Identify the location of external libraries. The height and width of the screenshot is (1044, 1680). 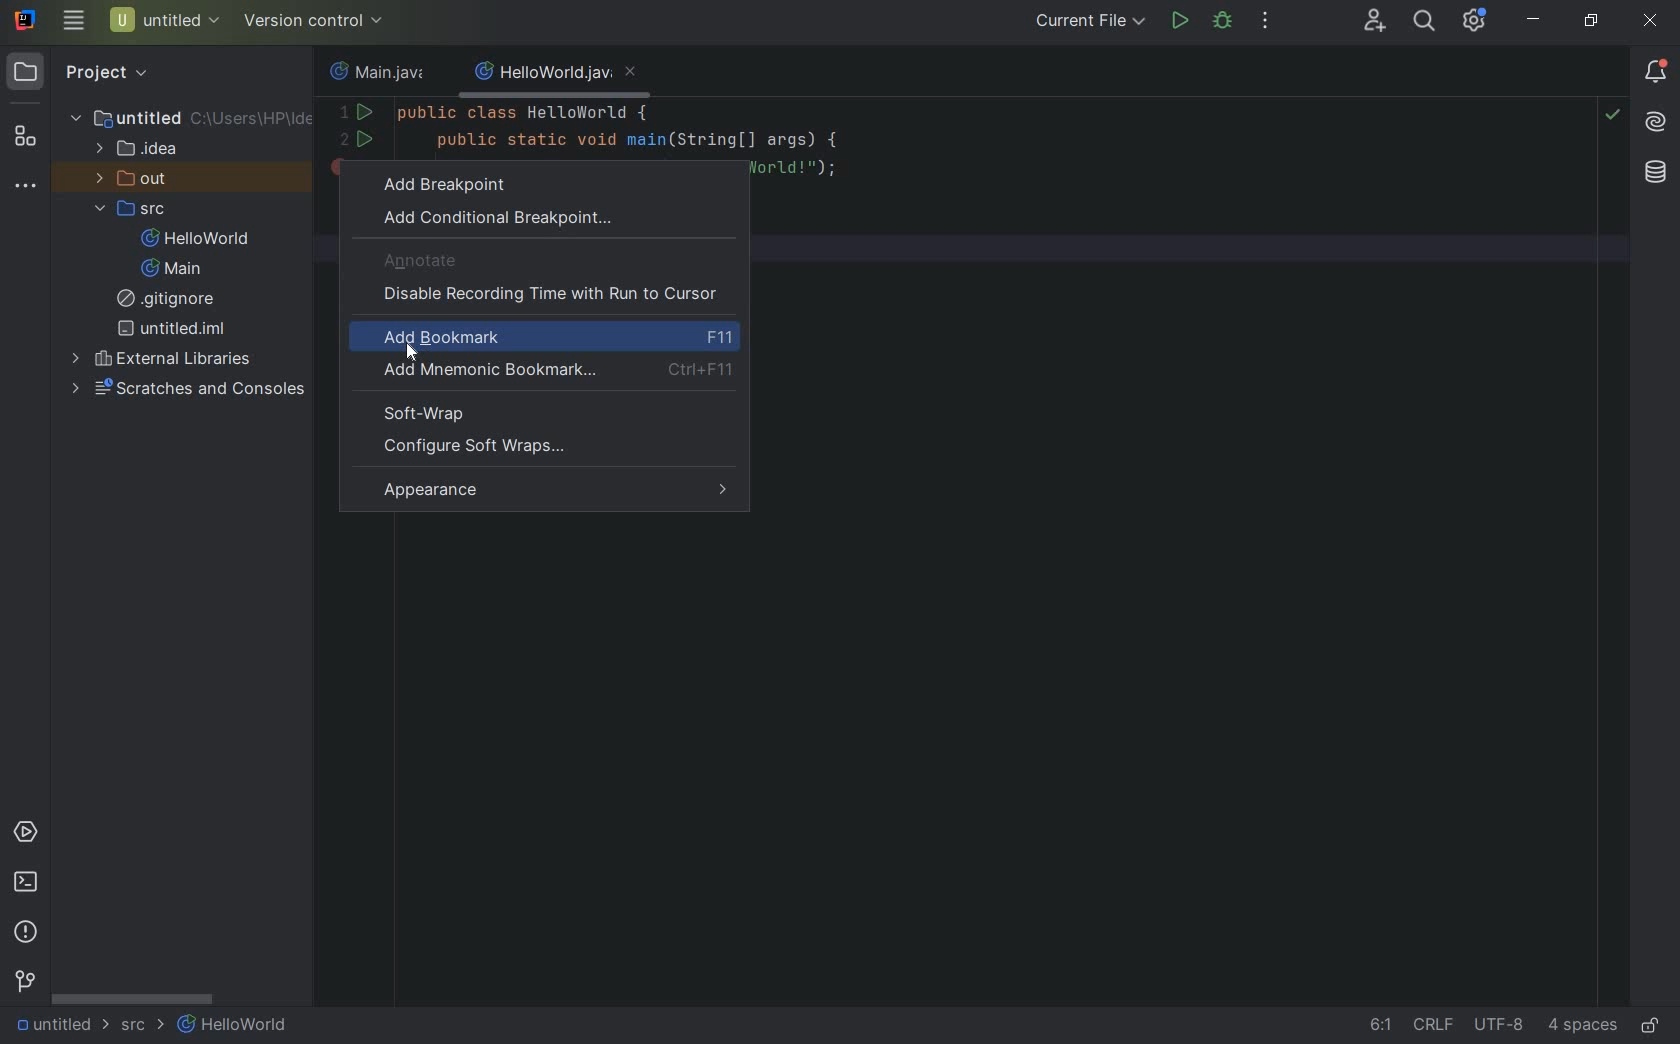
(165, 359).